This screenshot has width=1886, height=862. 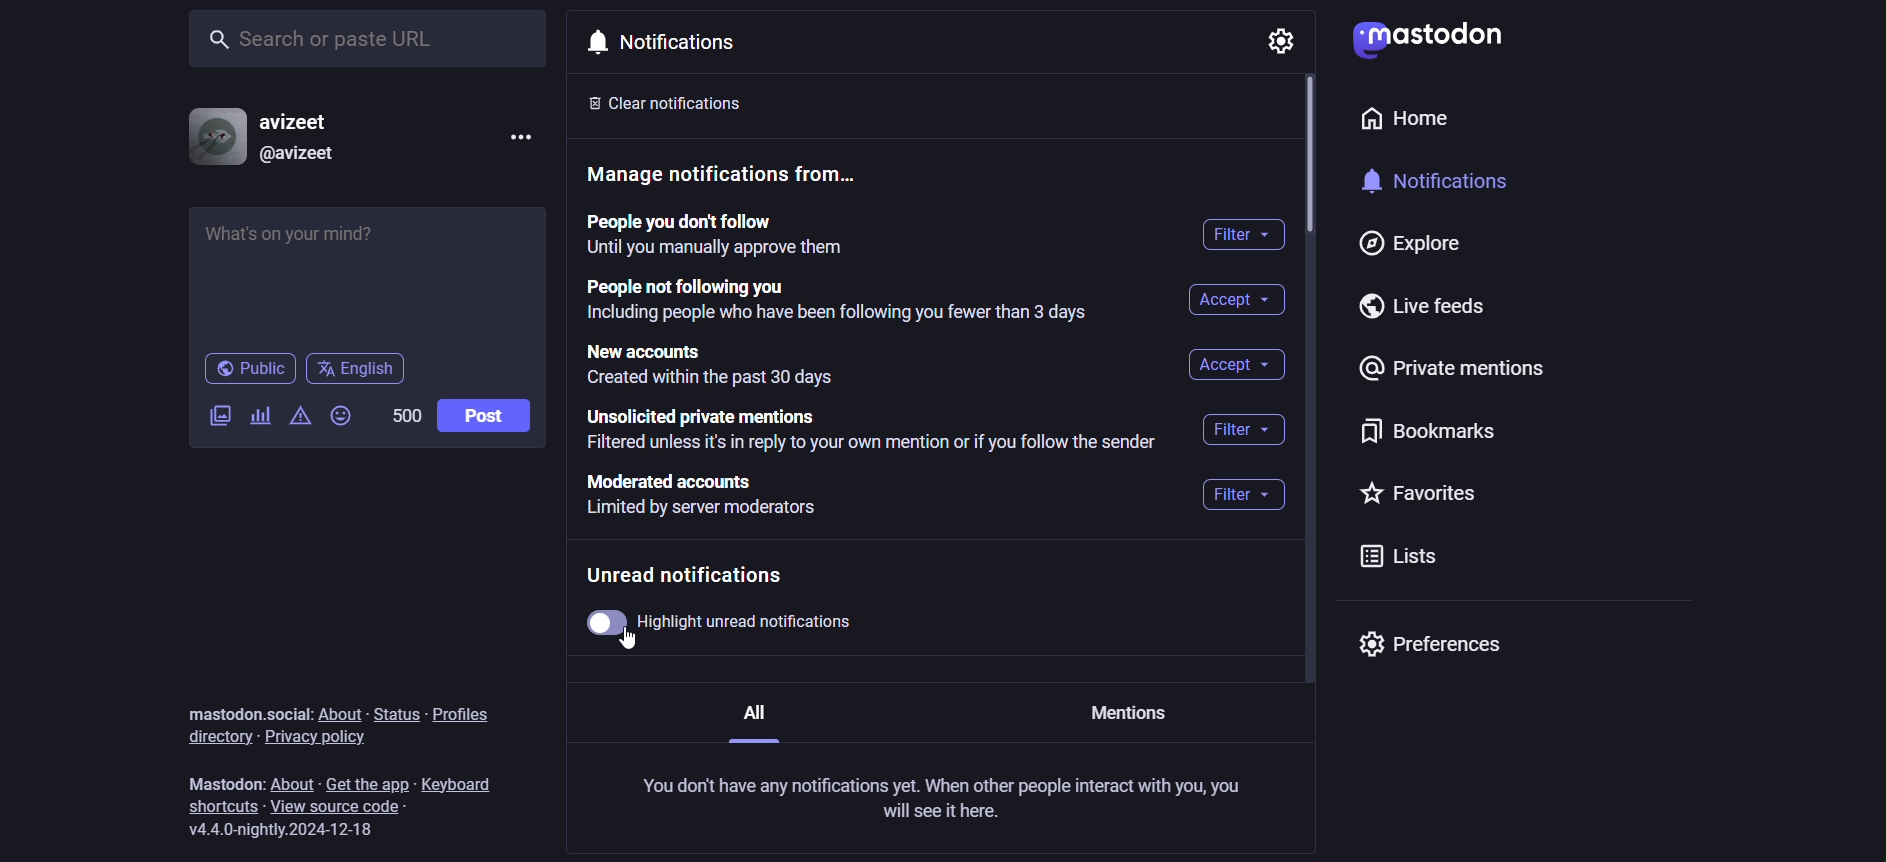 I want to click on post, so click(x=487, y=415).